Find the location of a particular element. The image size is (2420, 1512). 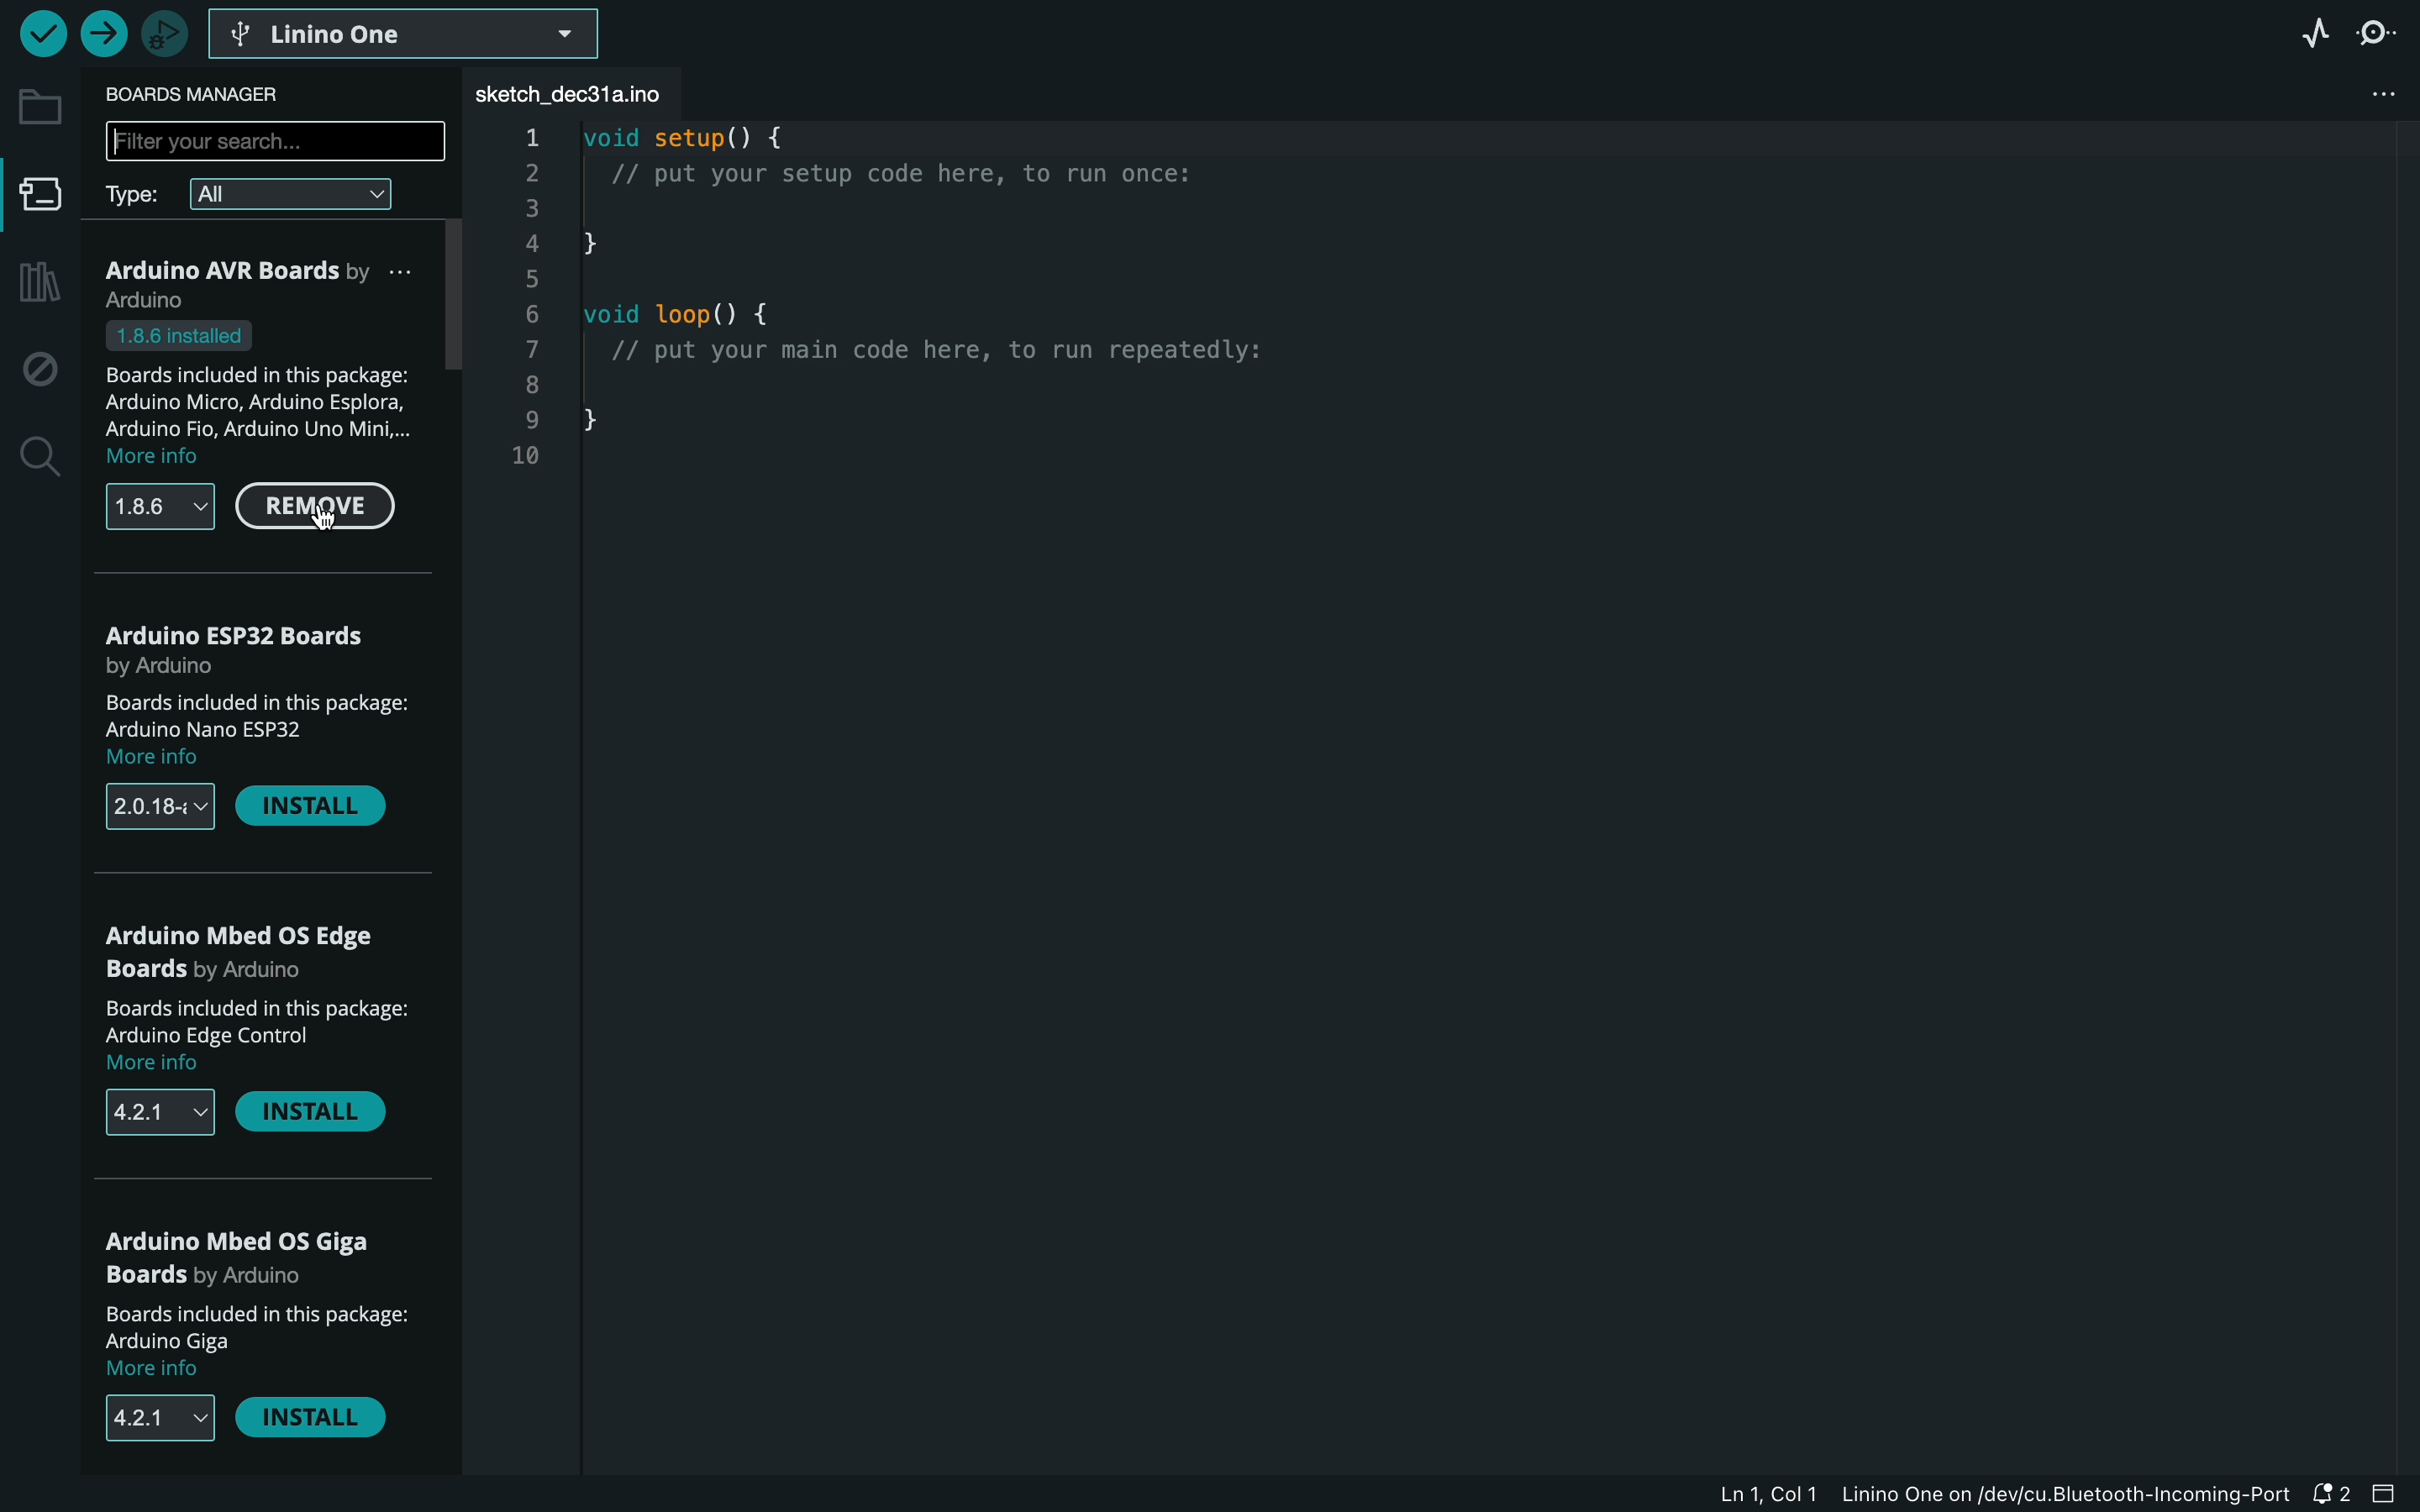

file tab is located at coordinates (630, 93).